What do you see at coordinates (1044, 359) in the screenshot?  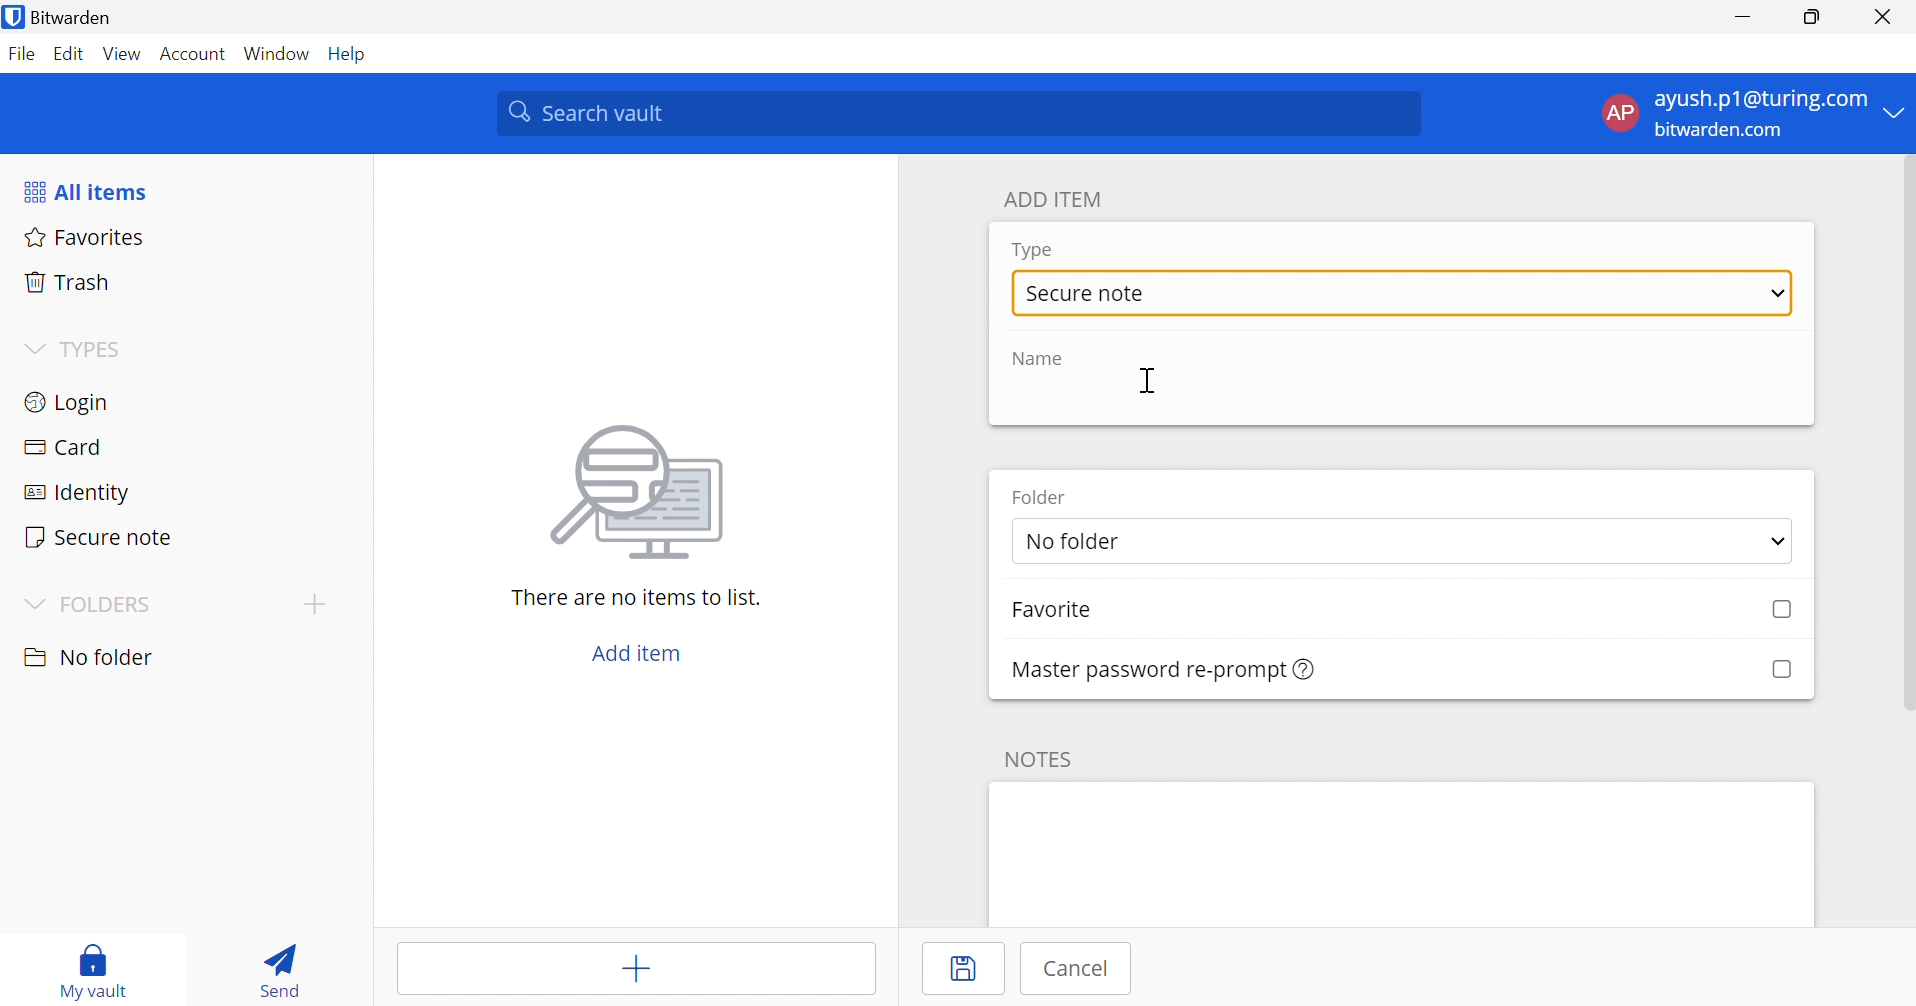 I see `Name` at bounding box center [1044, 359].